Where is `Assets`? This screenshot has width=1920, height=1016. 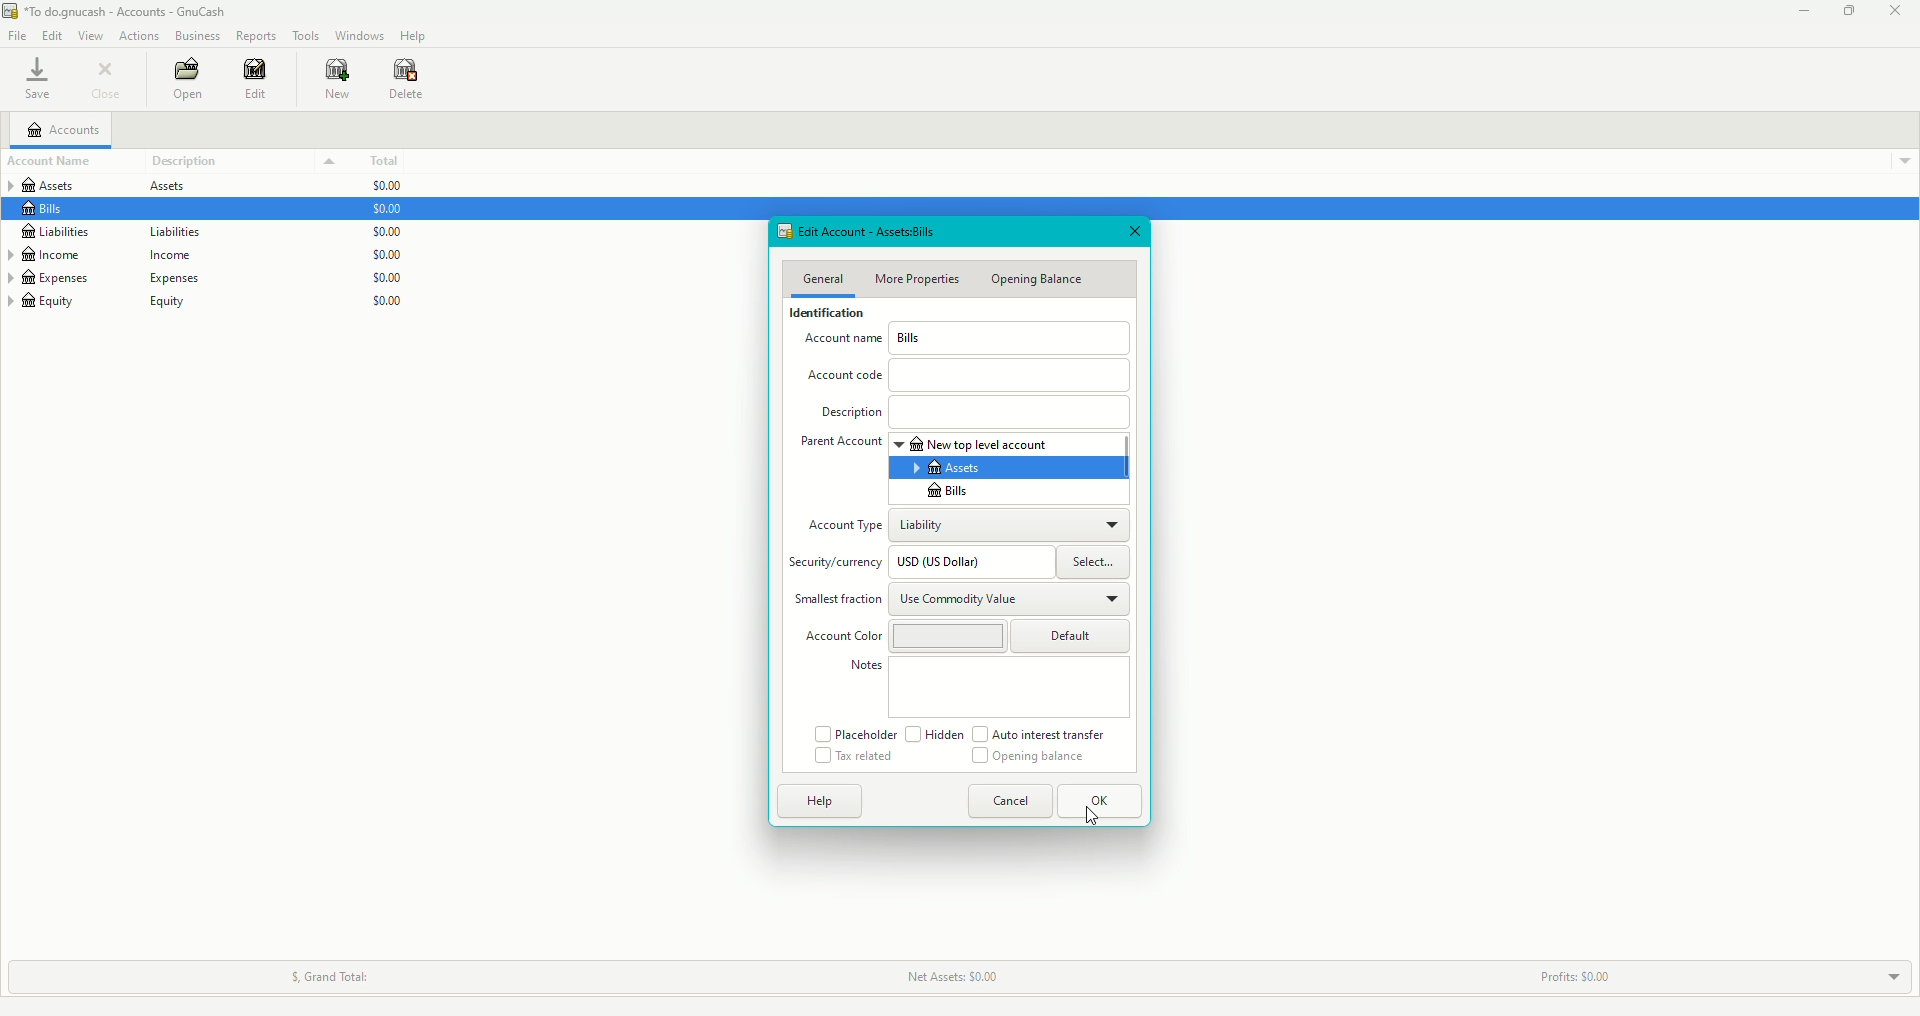 Assets is located at coordinates (950, 468).